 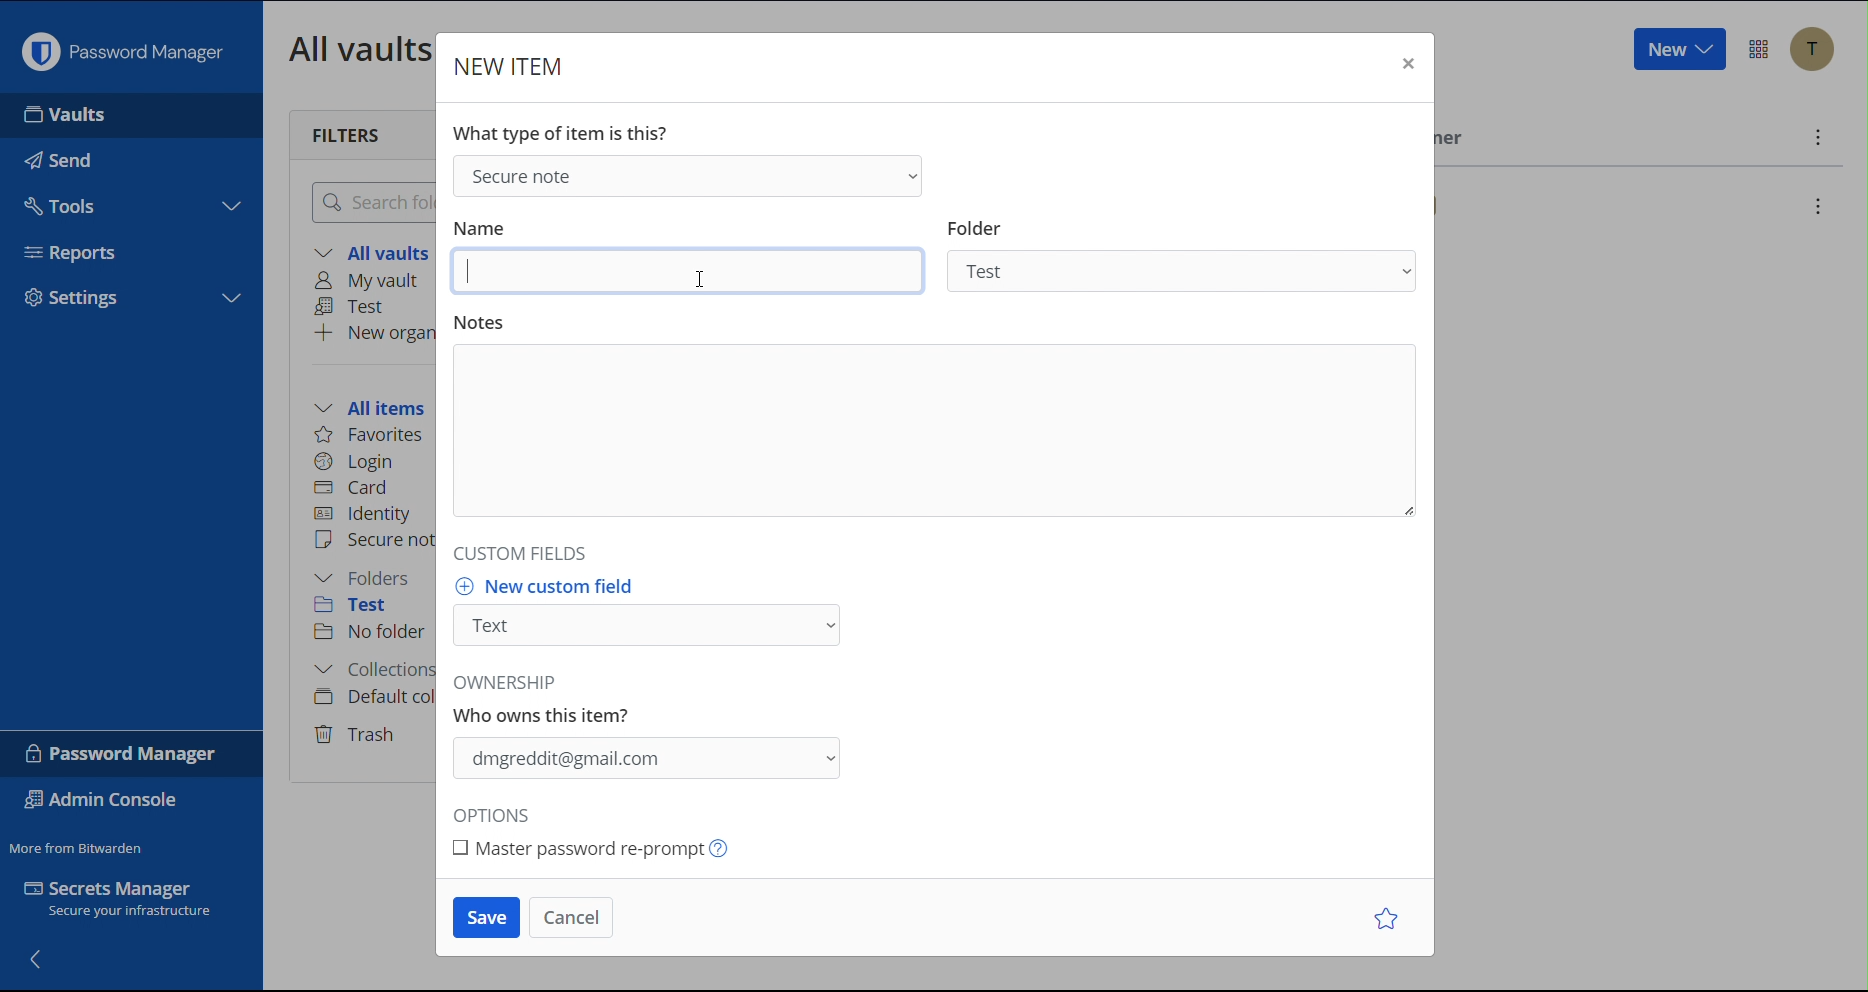 I want to click on New, so click(x=1678, y=50).